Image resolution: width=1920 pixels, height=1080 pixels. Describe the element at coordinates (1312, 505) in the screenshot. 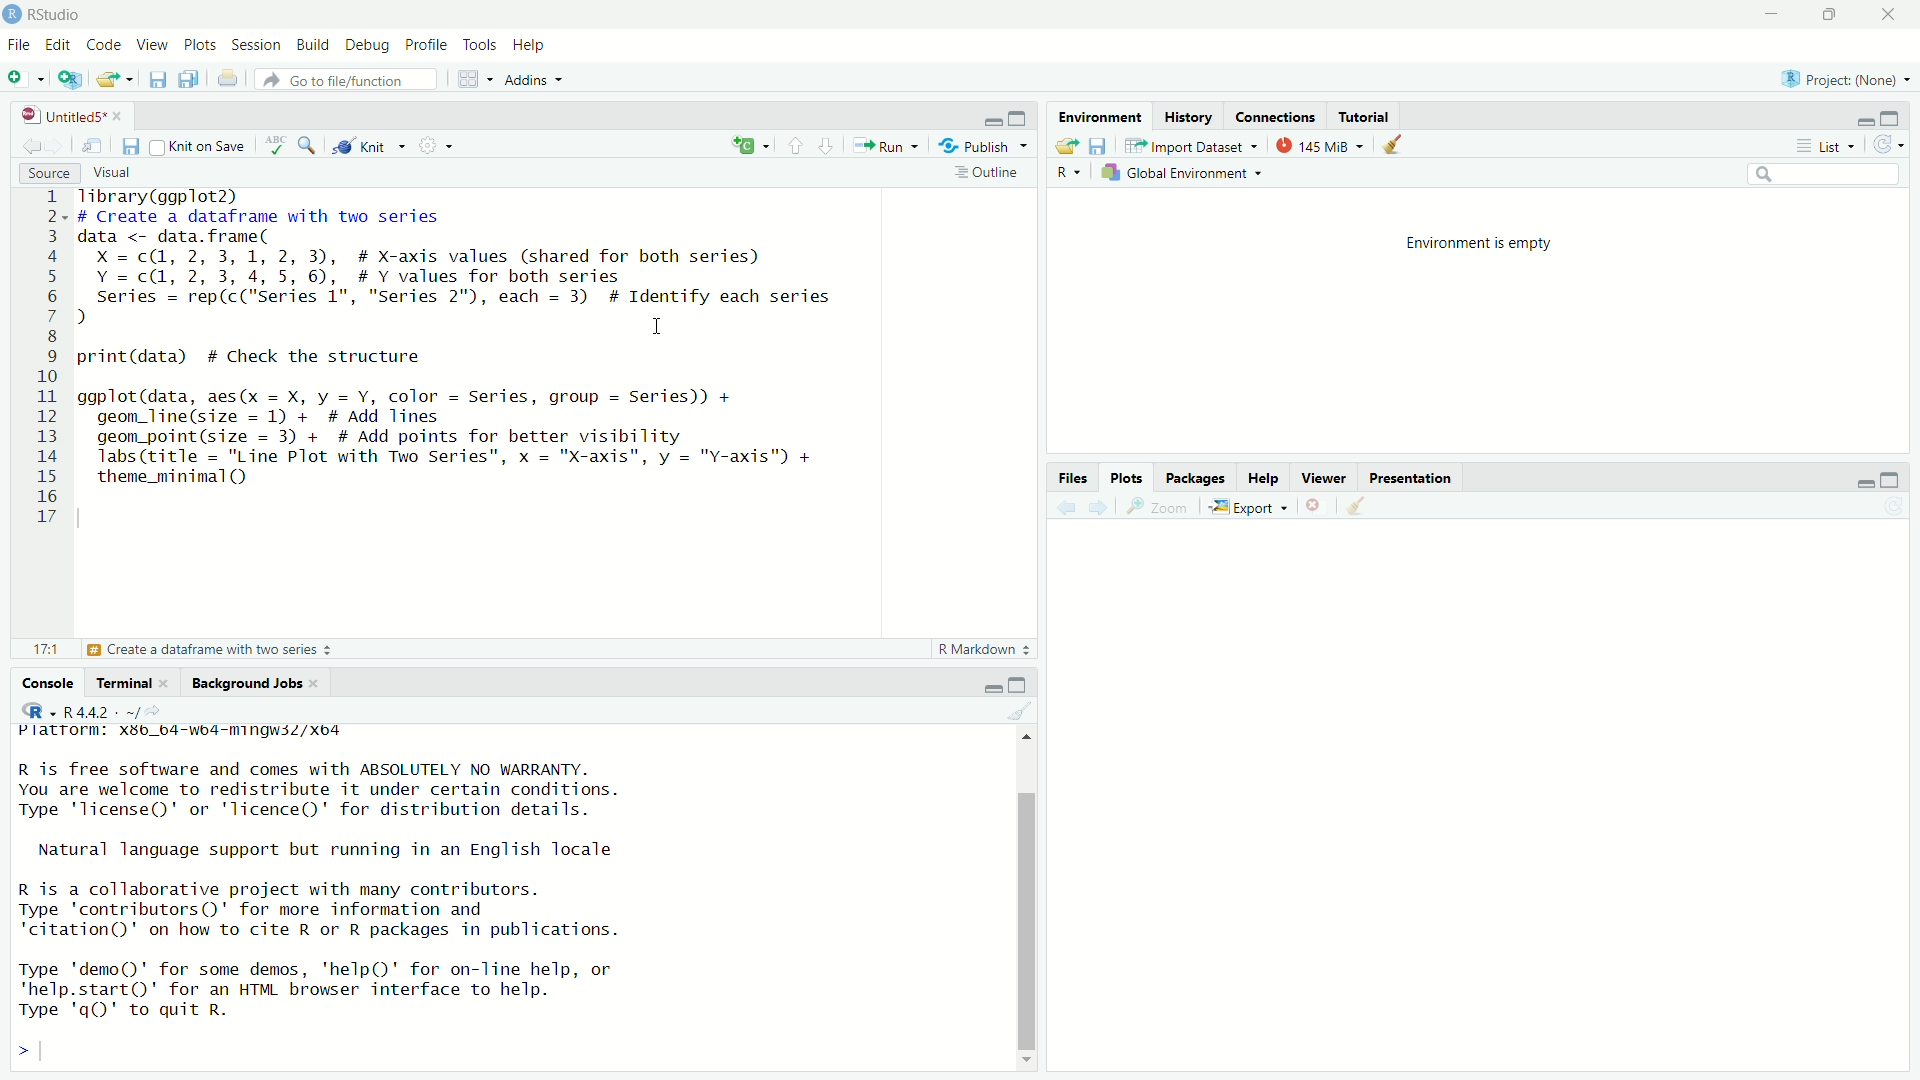

I see `clear` at that location.